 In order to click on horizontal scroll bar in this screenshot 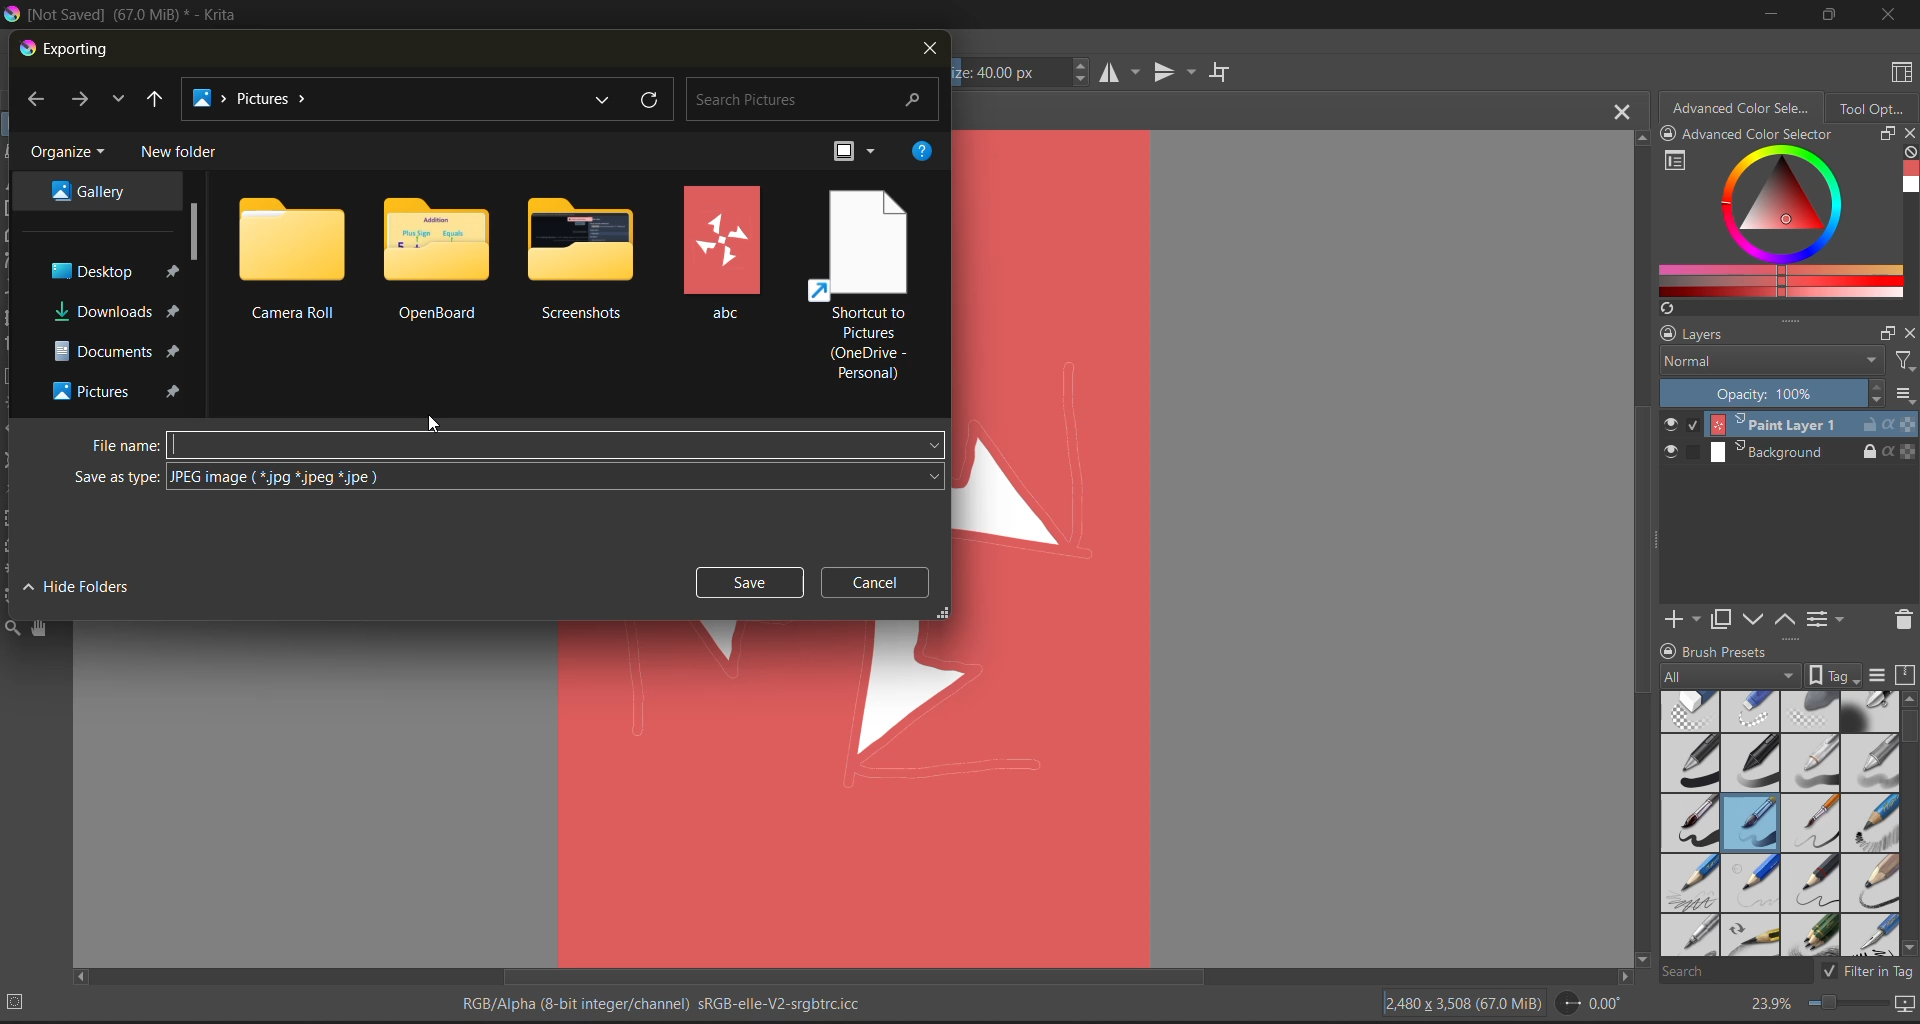, I will do `click(857, 976)`.